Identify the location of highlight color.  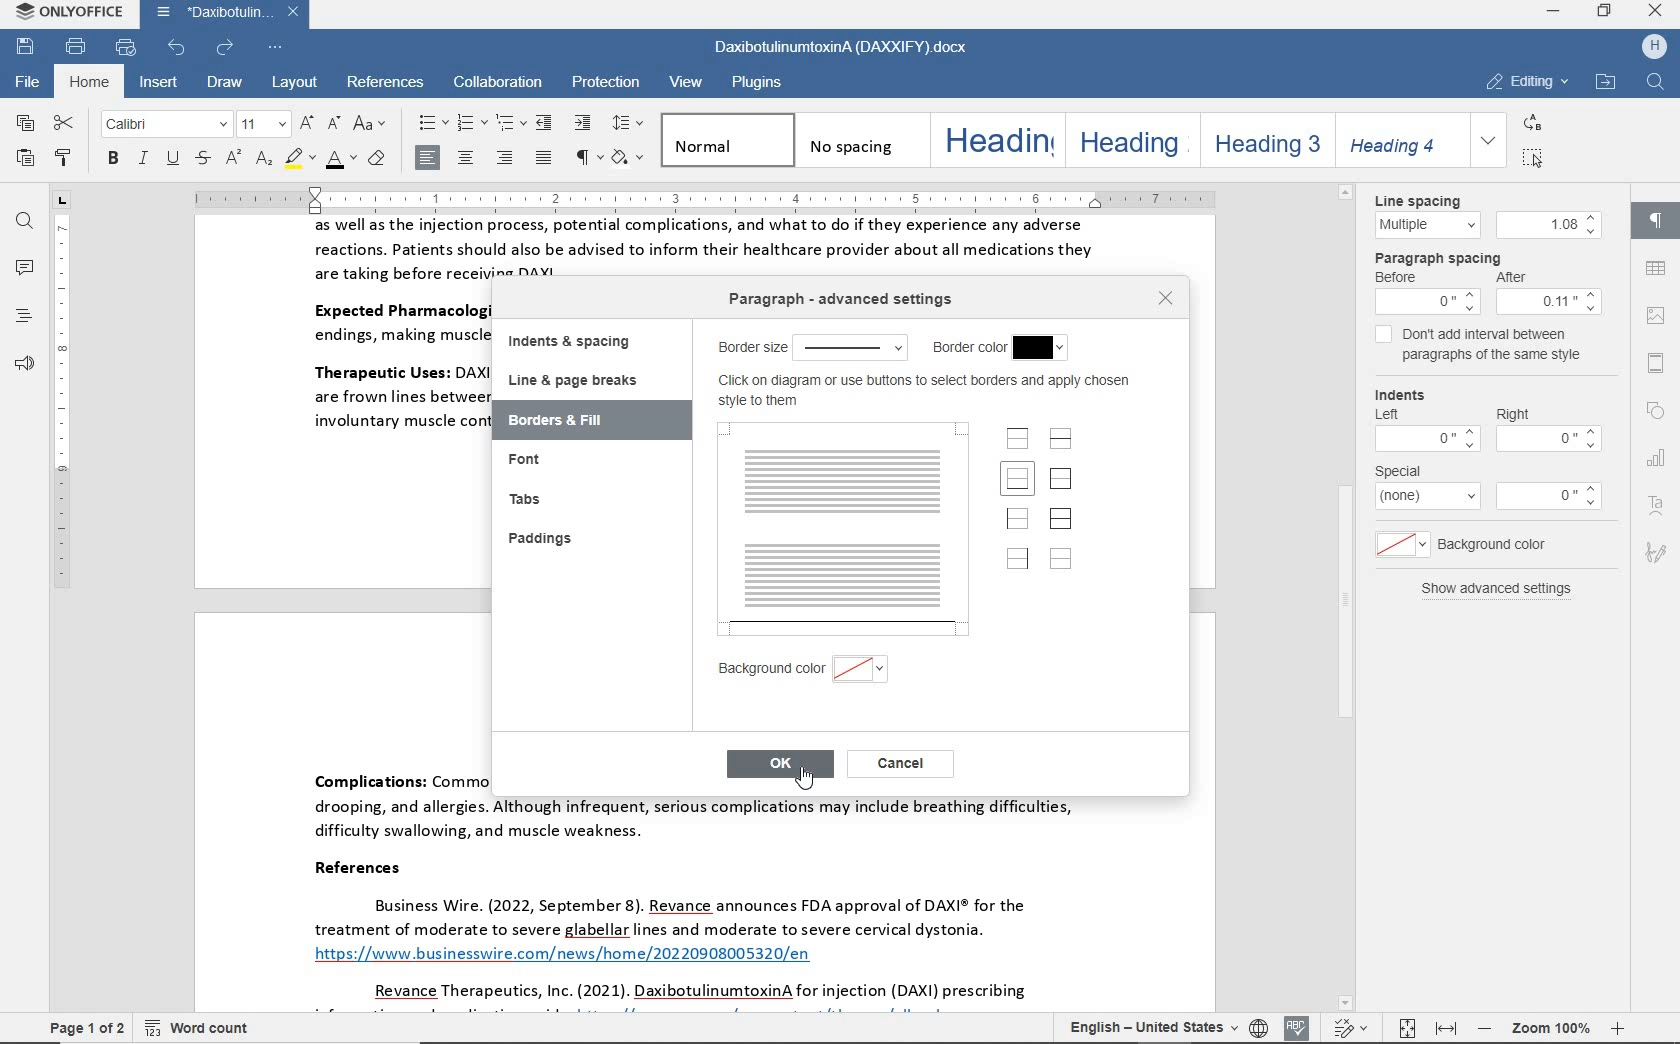
(301, 160).